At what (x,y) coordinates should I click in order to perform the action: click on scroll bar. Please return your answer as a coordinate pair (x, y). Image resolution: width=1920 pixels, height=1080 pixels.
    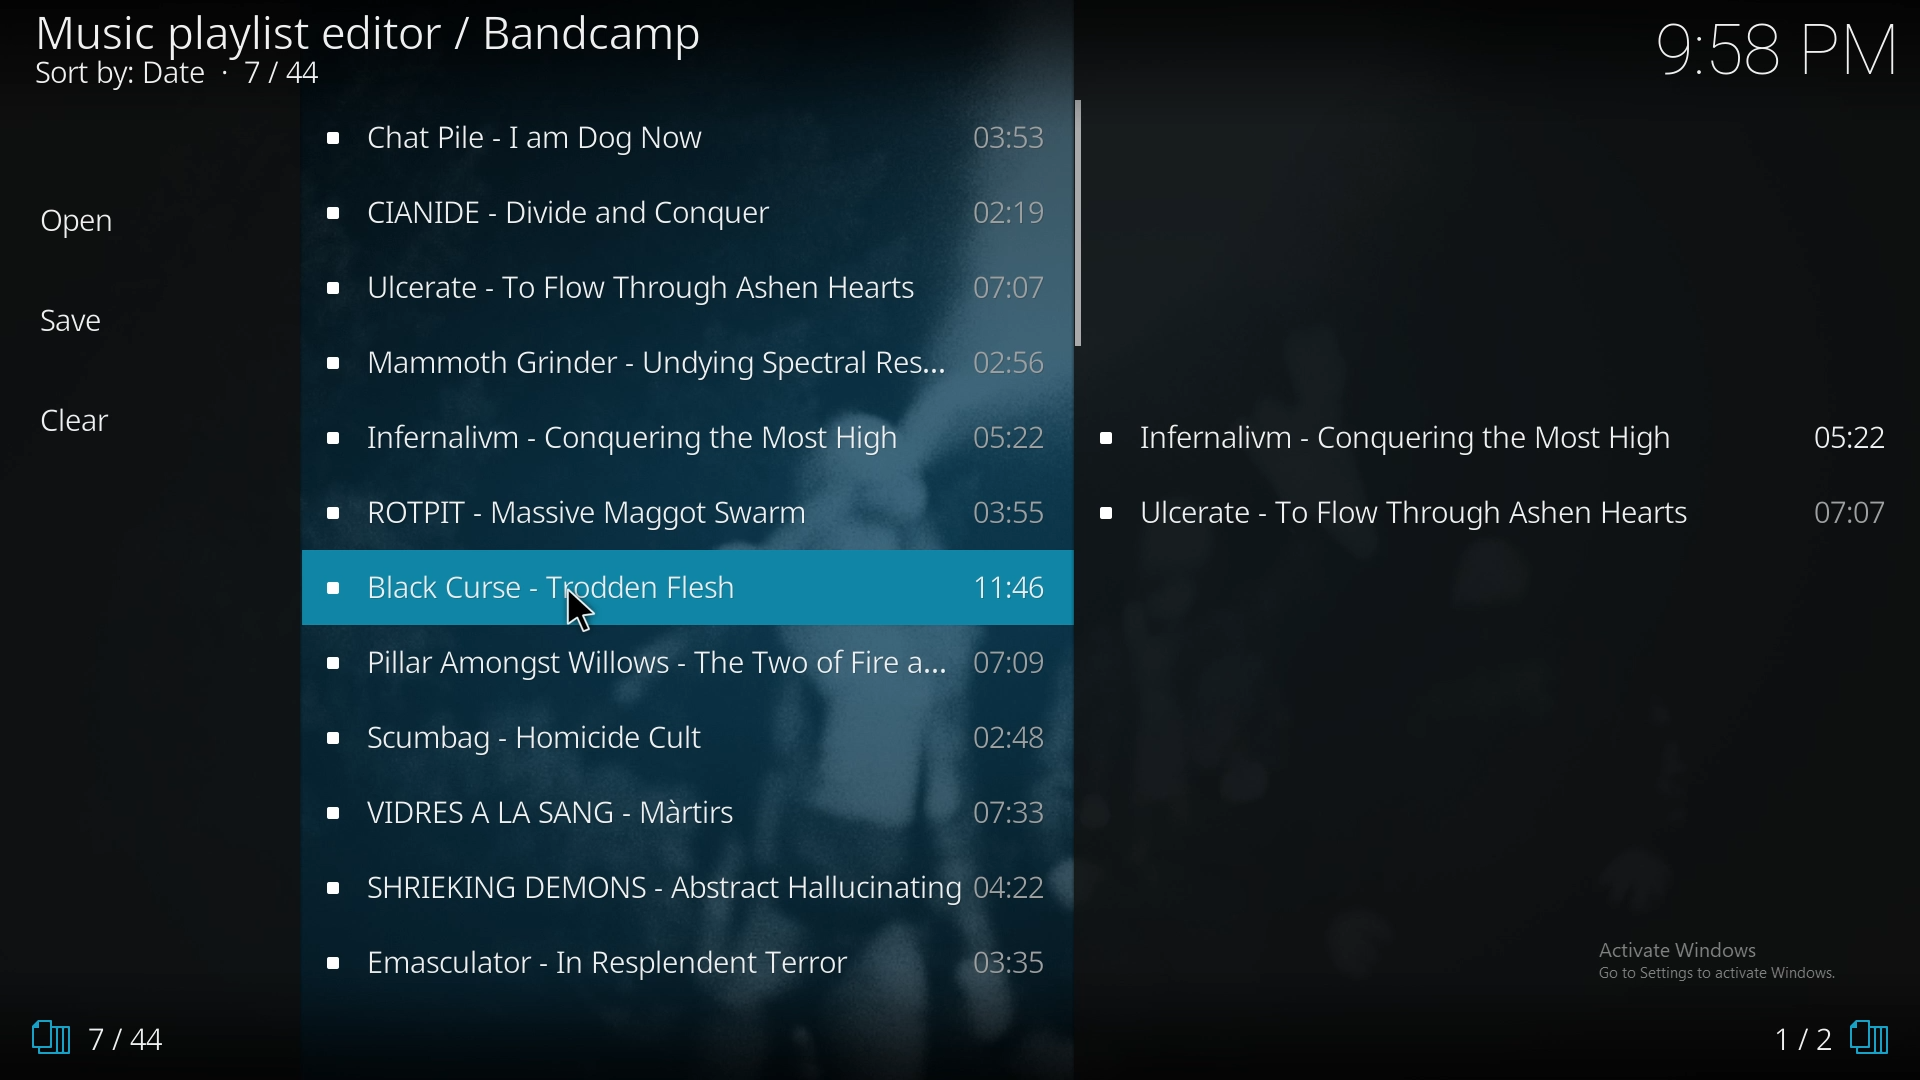
    Looking at the image, I should click on (1085, 231).